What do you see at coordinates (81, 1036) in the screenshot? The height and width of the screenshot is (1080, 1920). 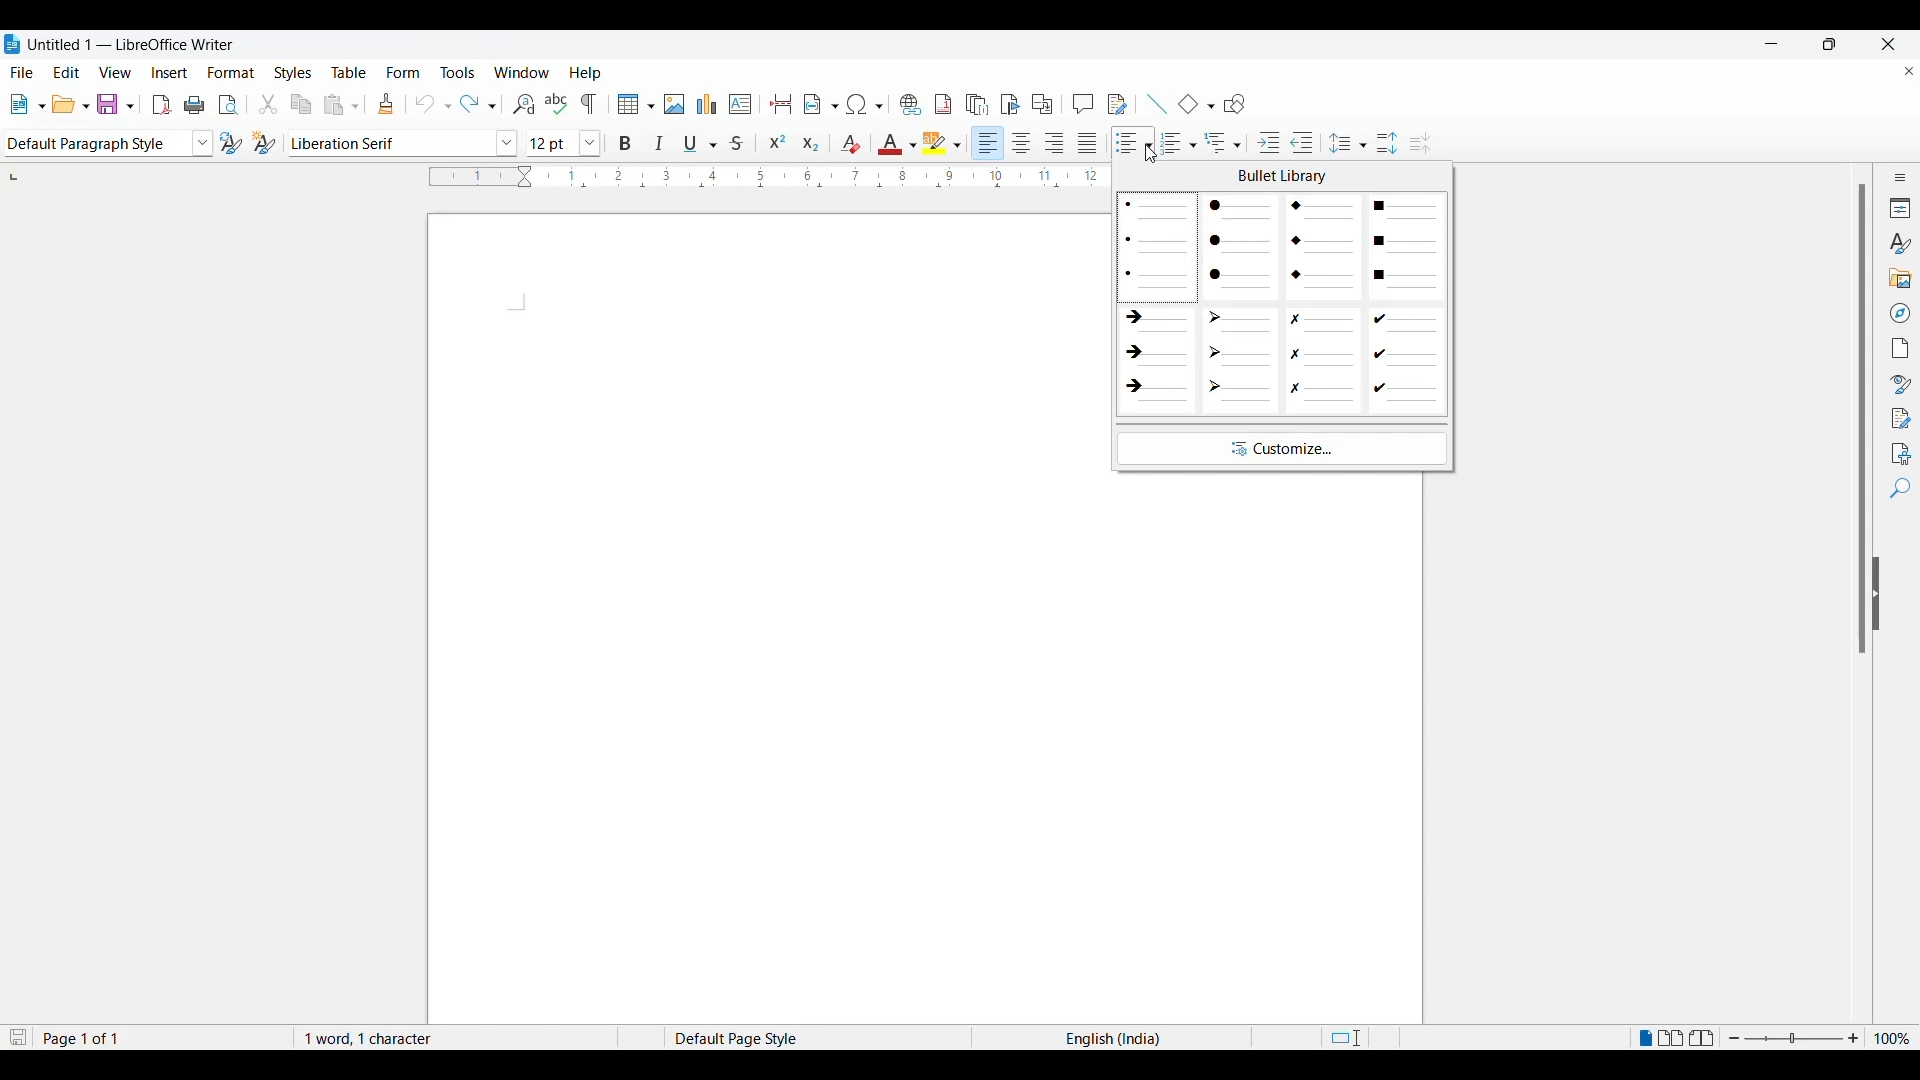 I see `Page 1 of 1` at bounding box center [81, 1036].